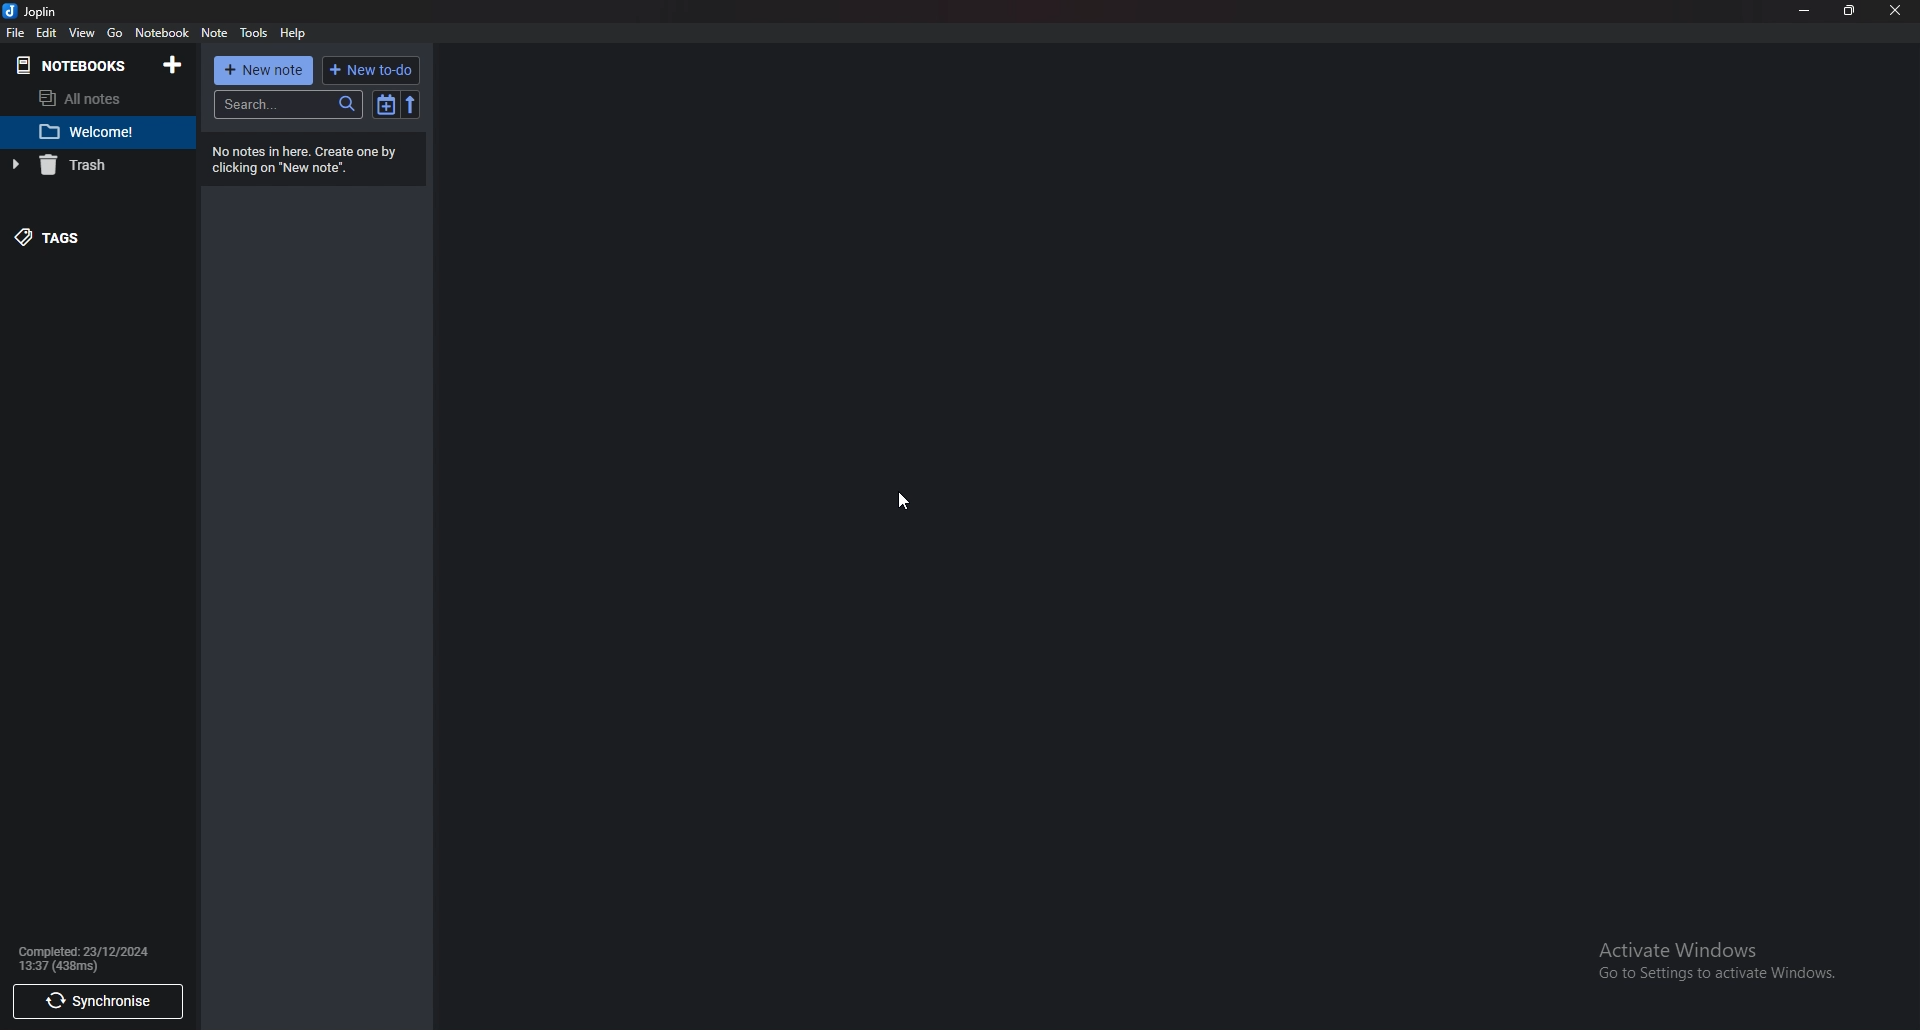 This screenshot has width=1920, height=1030. I want to click on Welcome, so click(90, 134).